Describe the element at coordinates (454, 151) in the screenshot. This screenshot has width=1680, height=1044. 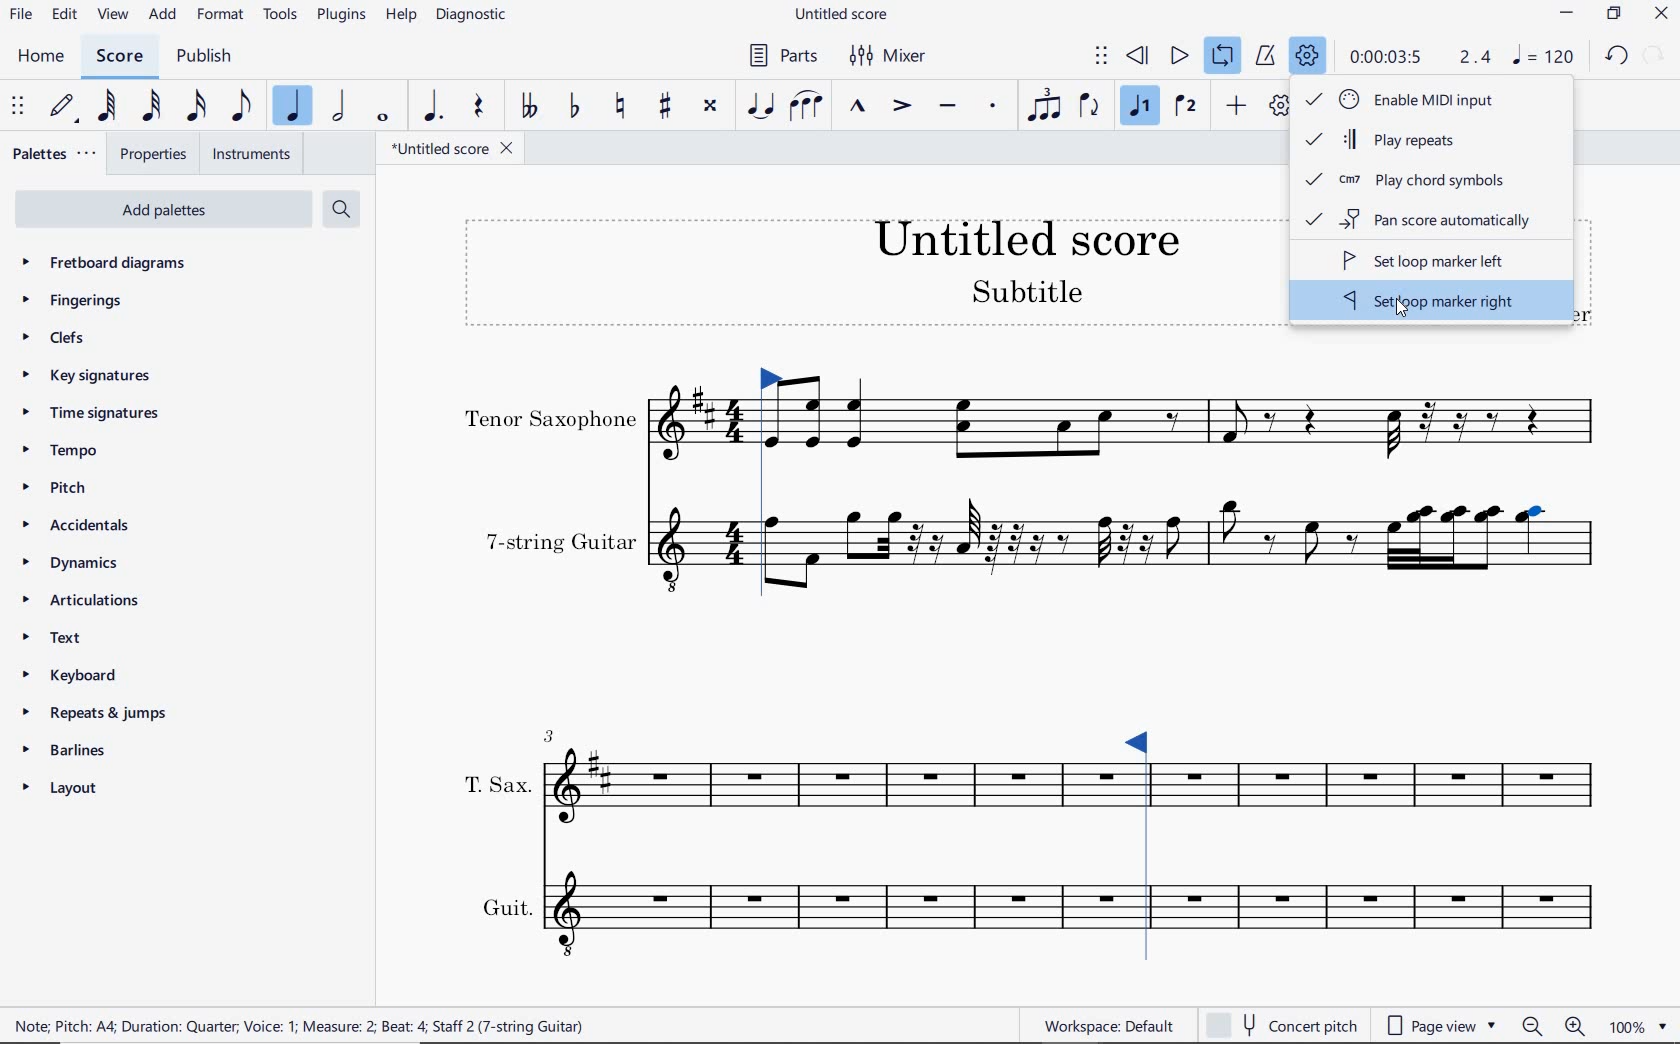
I see `FILE NAME` at that location.